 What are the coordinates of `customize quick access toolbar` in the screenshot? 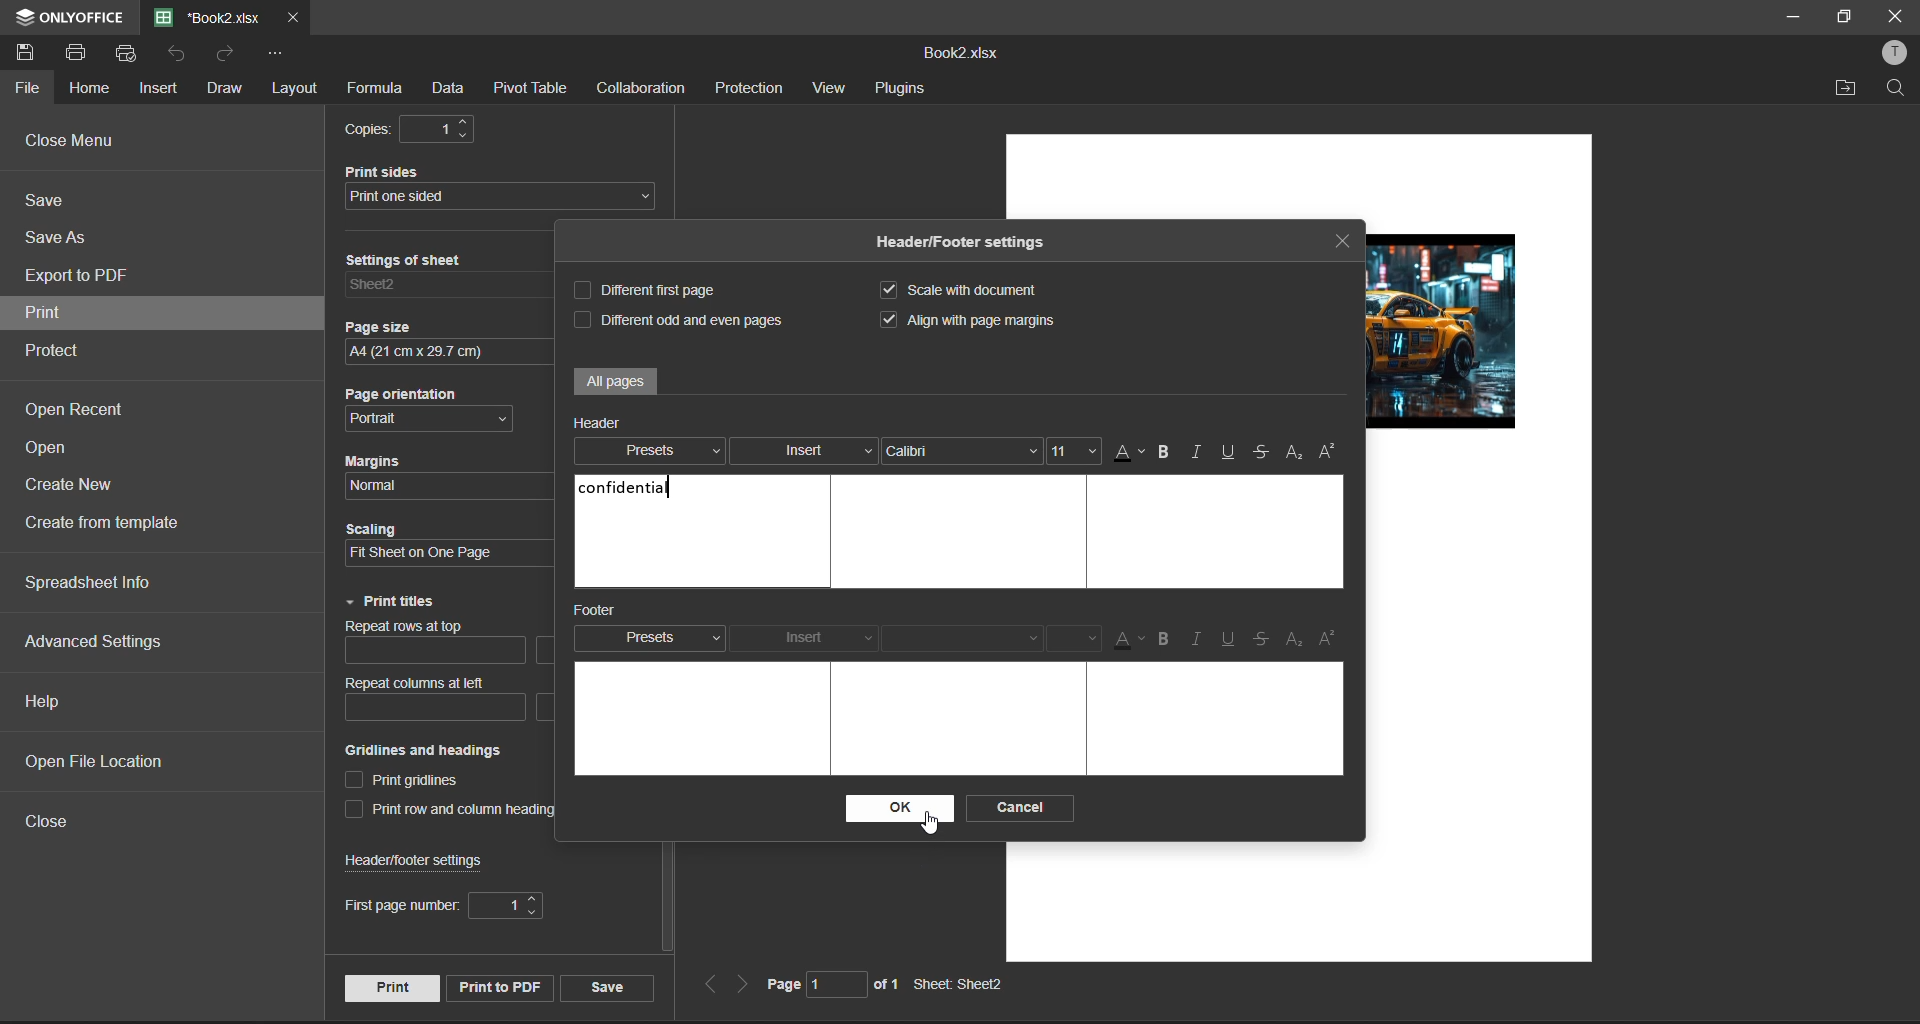 It's located at (283, 58).